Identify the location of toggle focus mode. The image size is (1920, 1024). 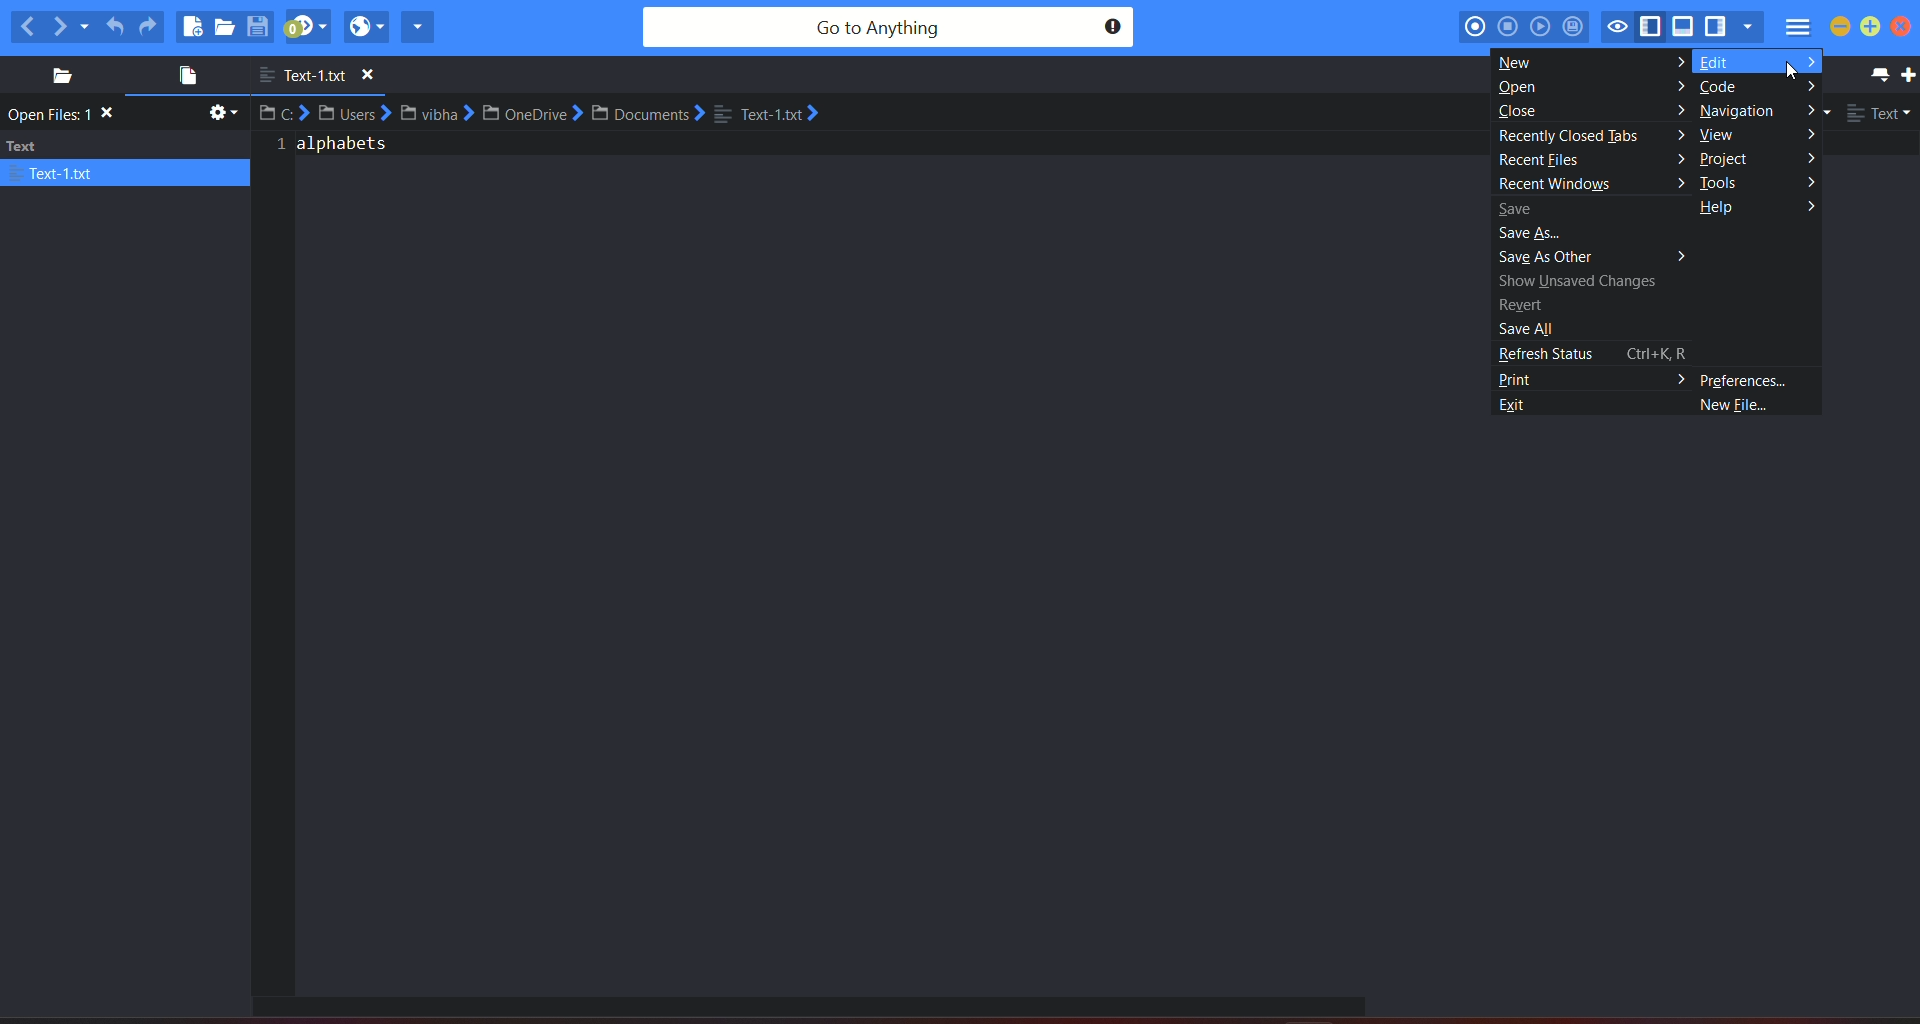
(1620, 28).